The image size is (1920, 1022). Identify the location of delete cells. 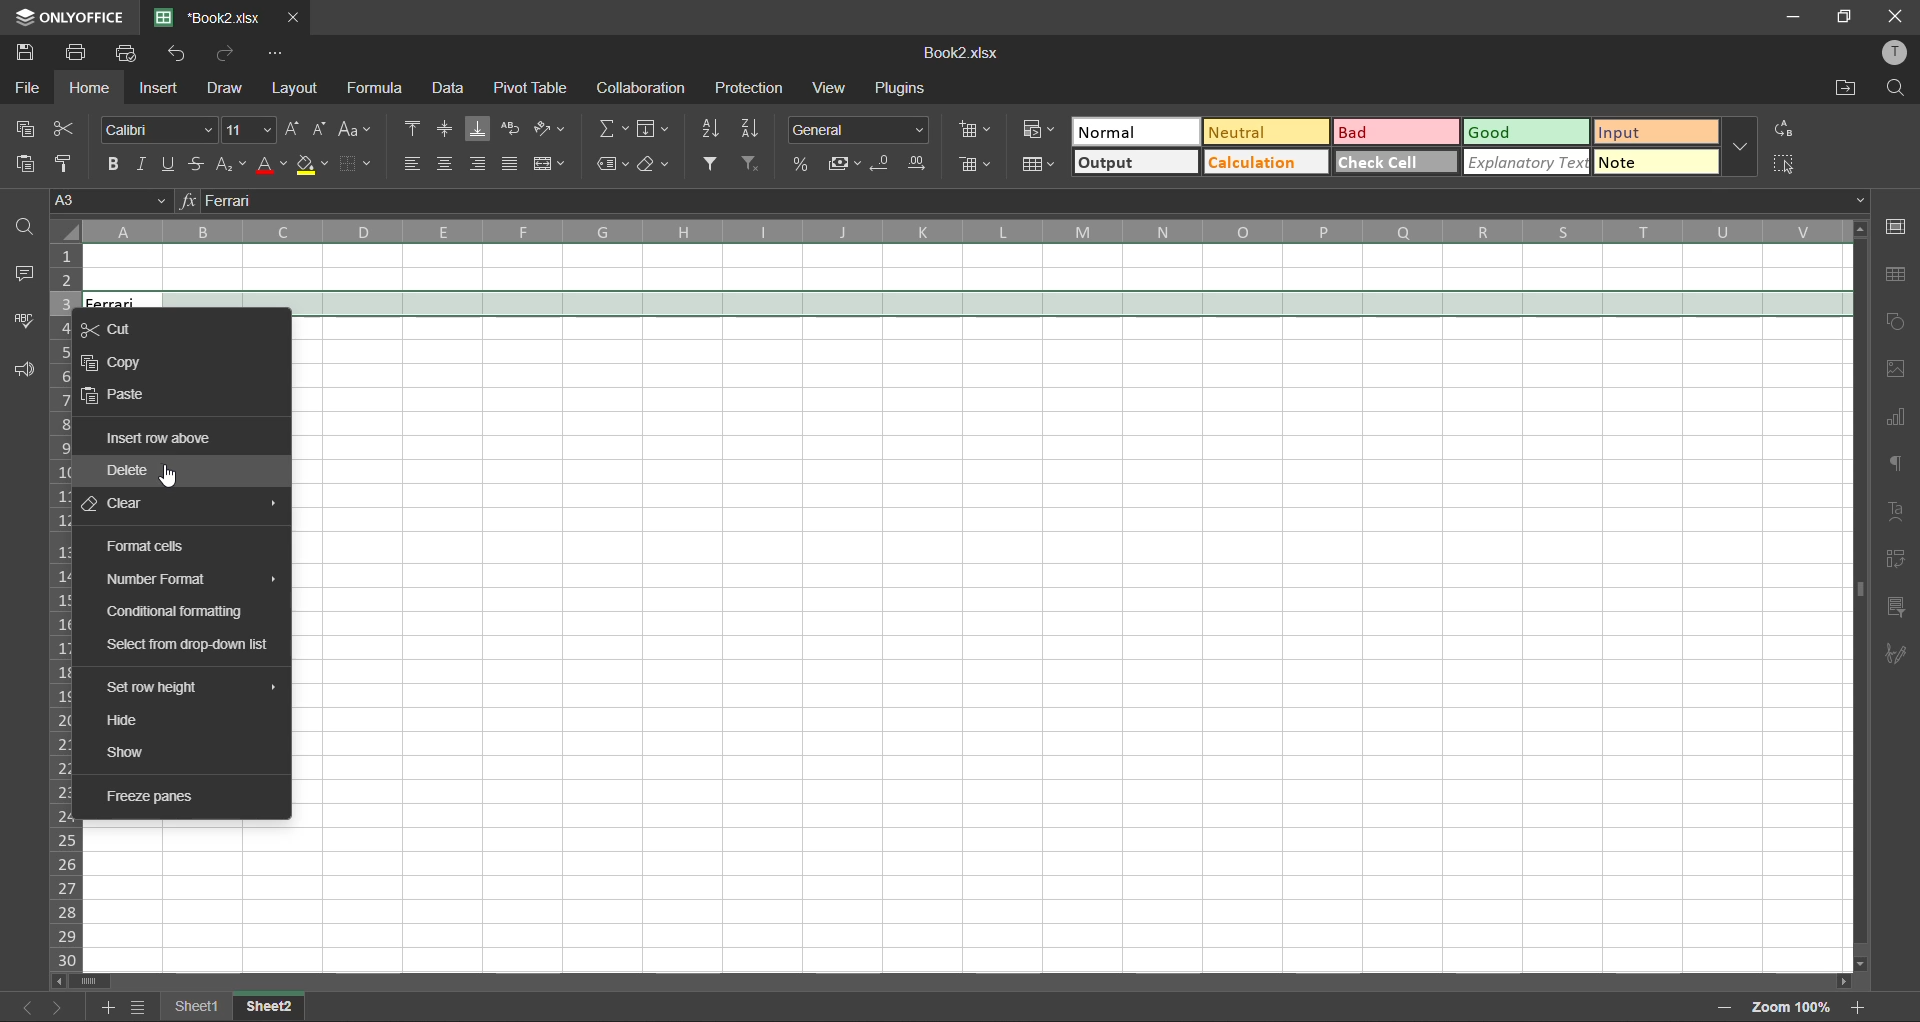
(976, 166).